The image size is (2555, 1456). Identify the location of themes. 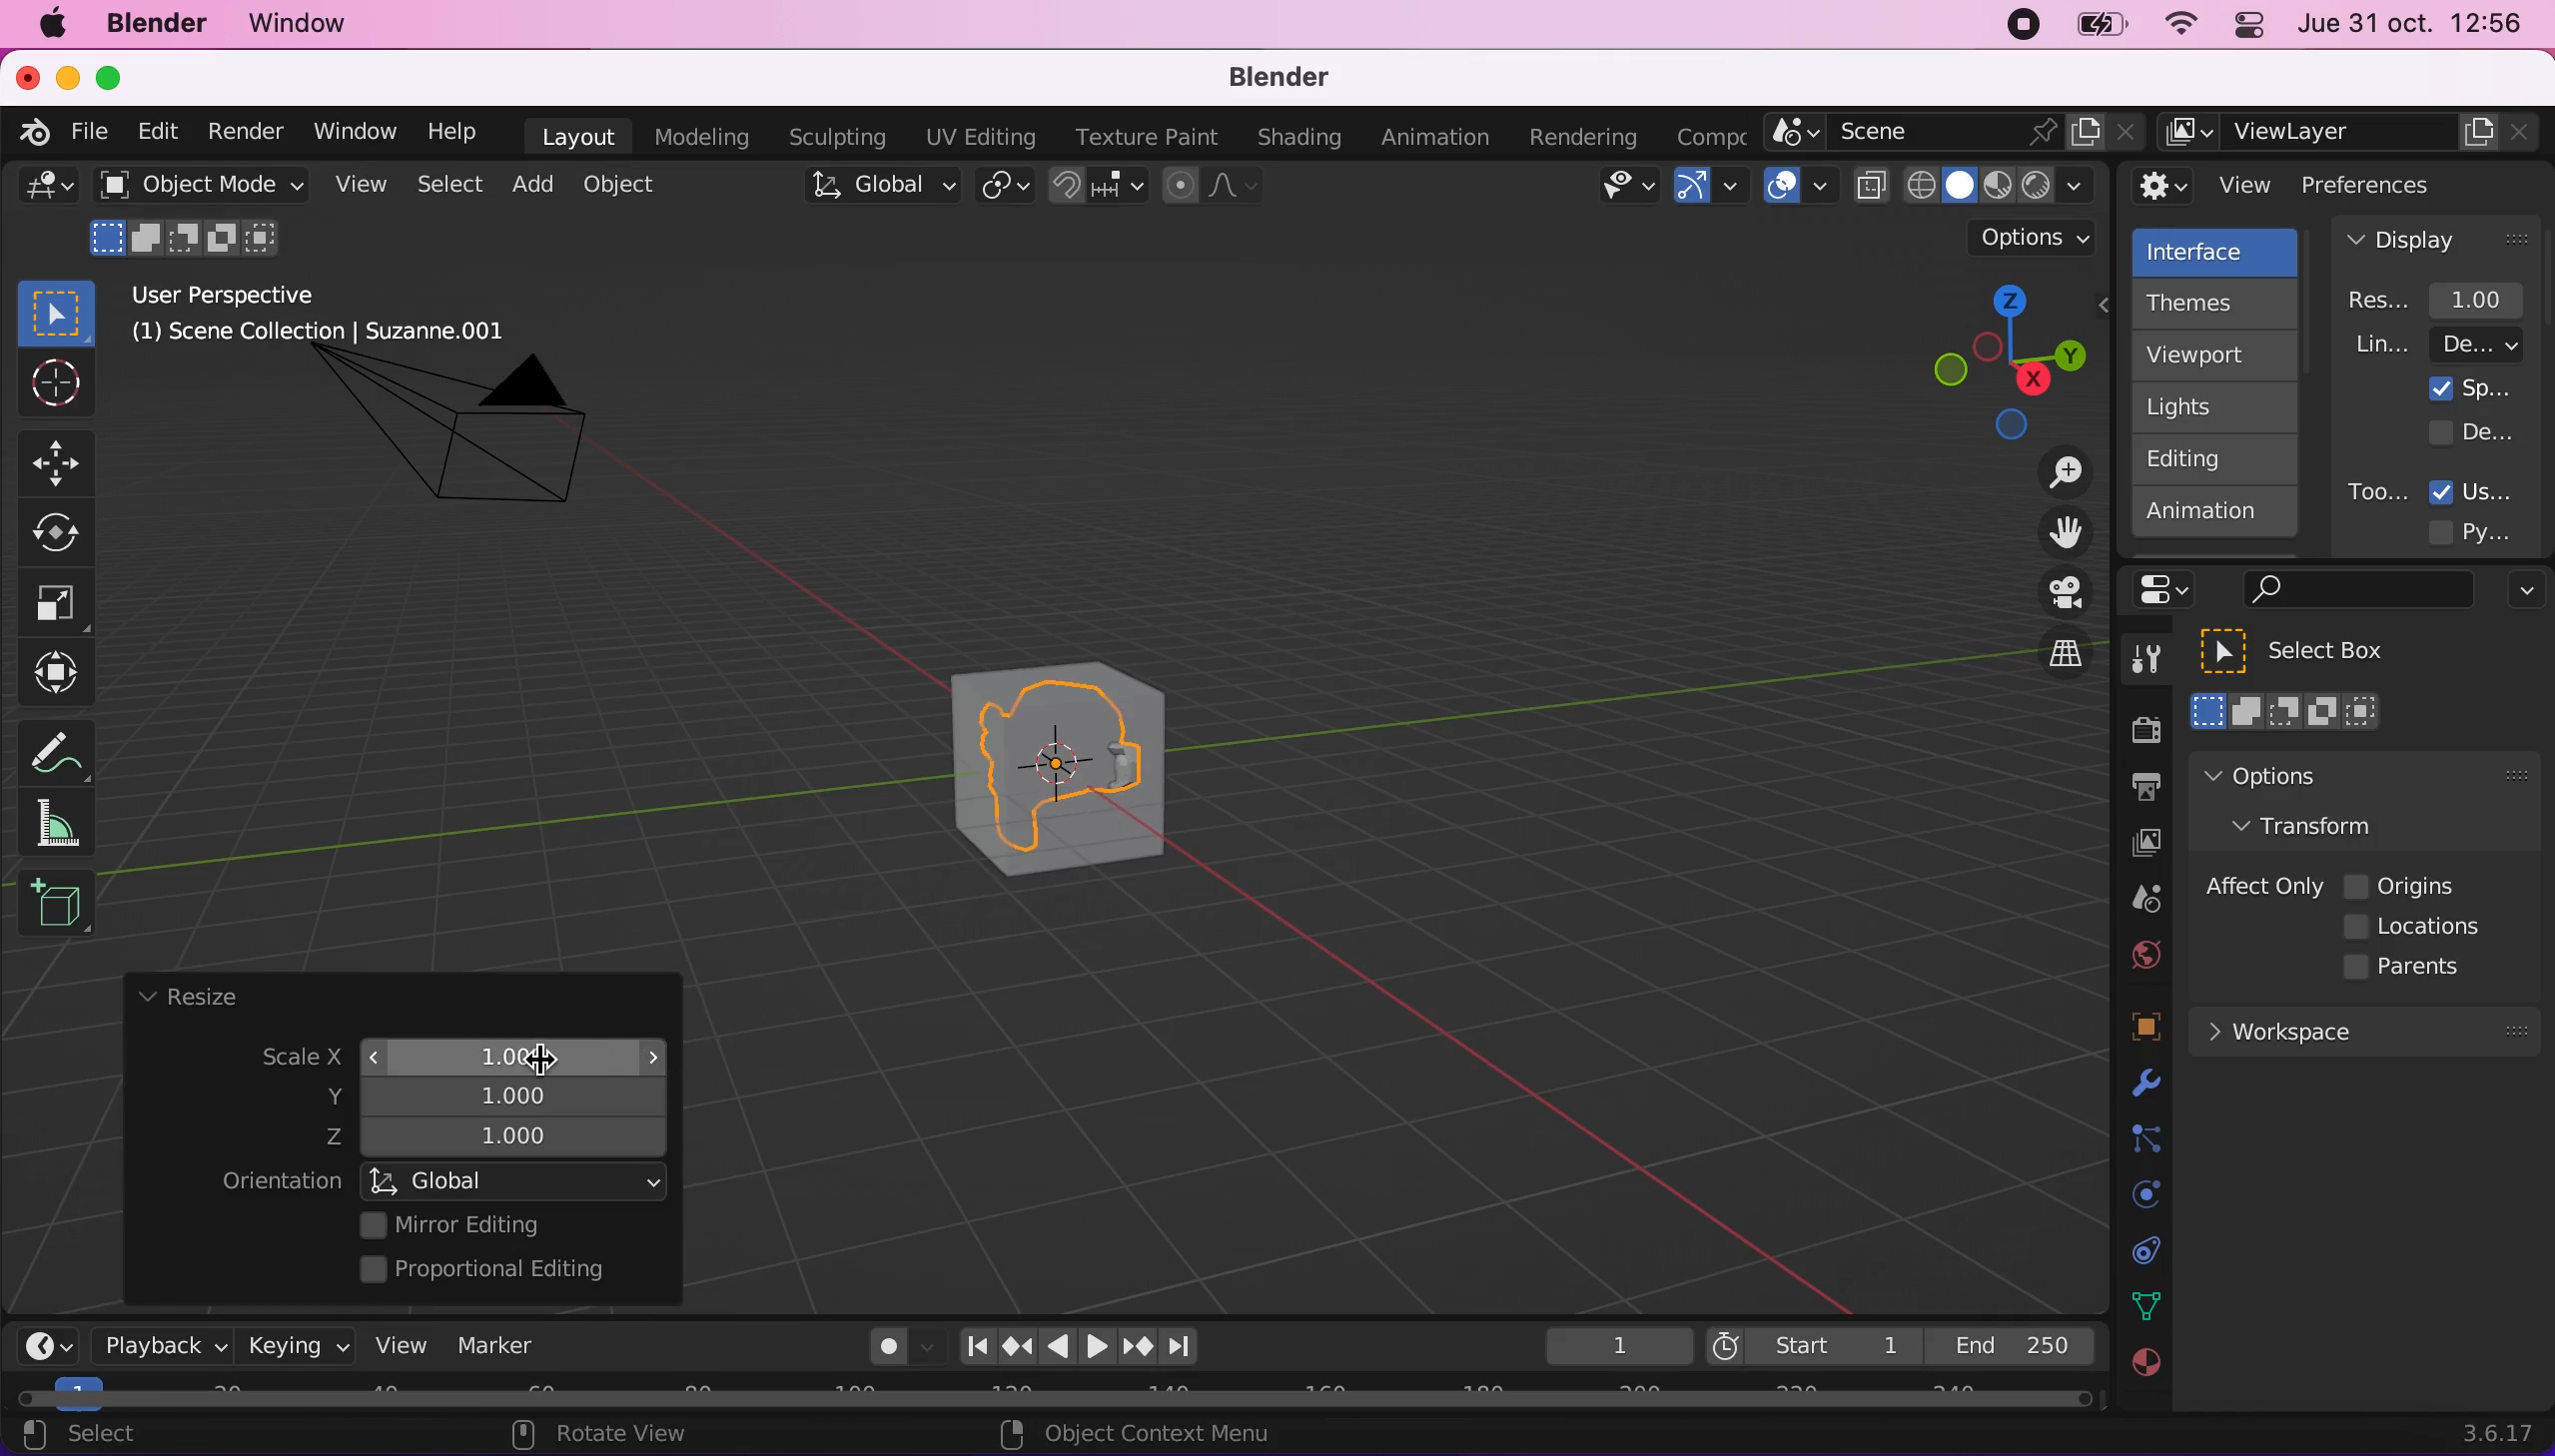
(2212, 303).